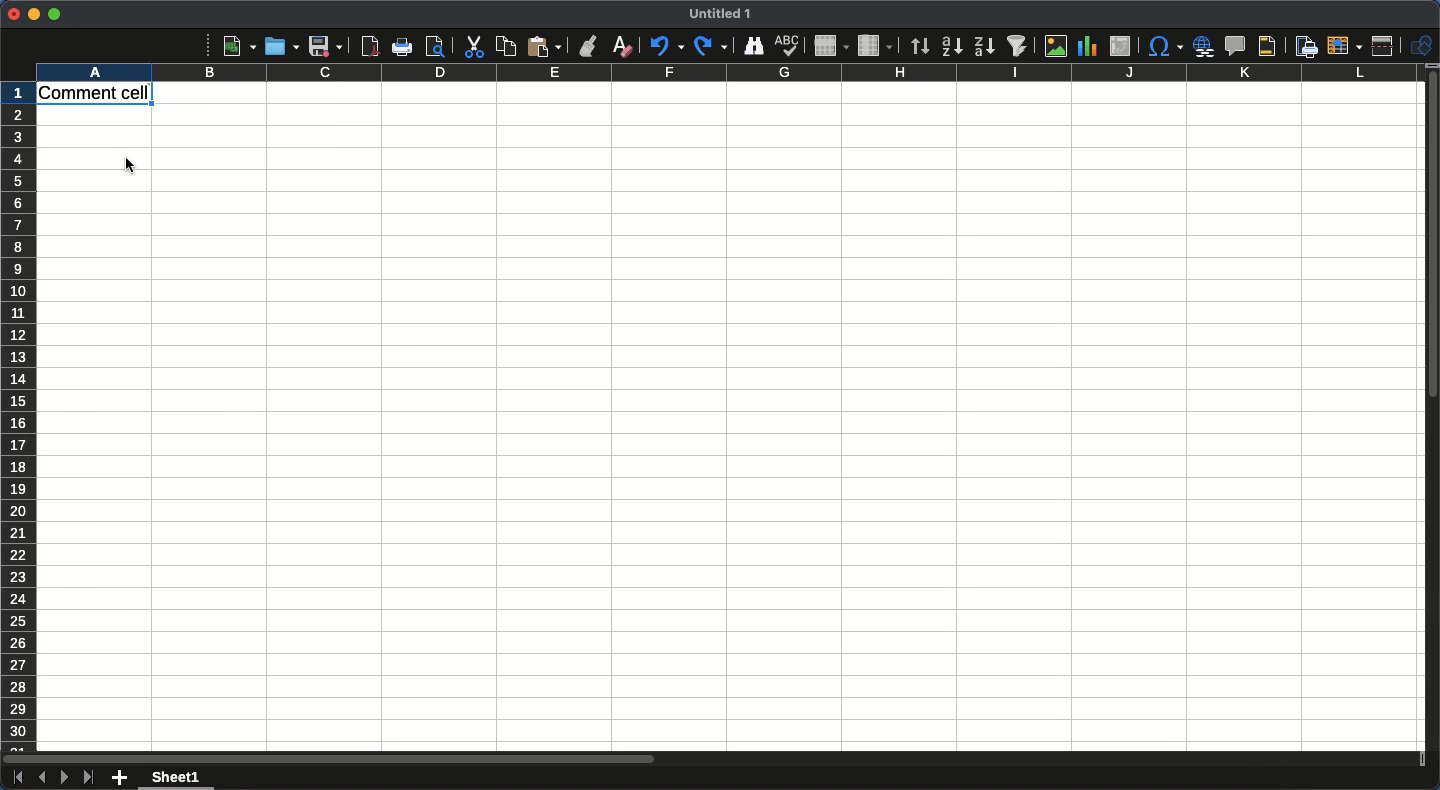  I want to click on Finder, so click(755, 45).